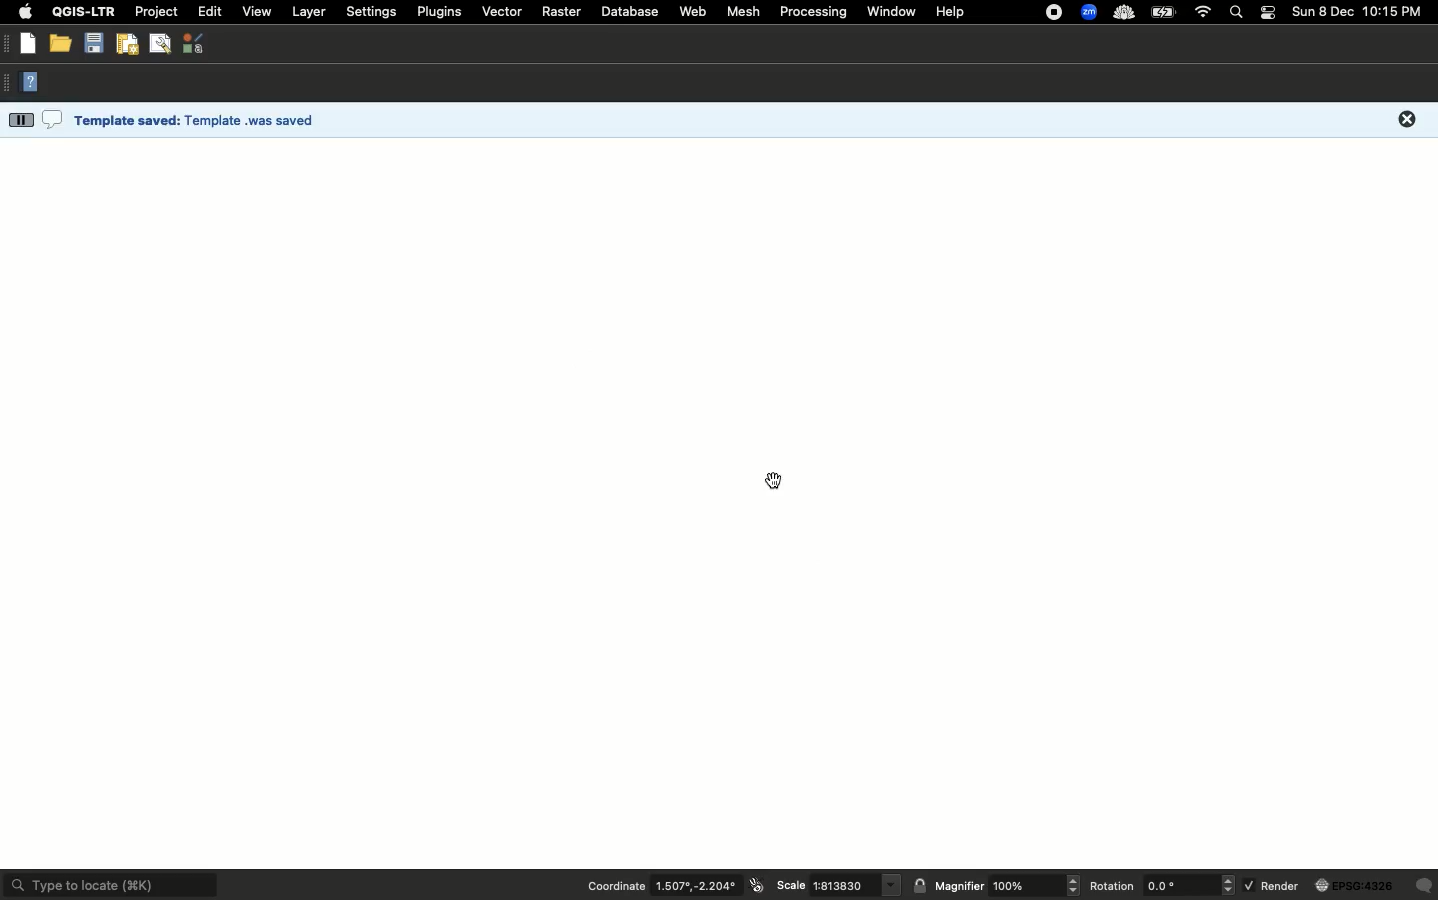 This screenshot has height=900, width=1438. Describe the element at coordinates (256, 11) in the screenshot. I see `View` at that location.